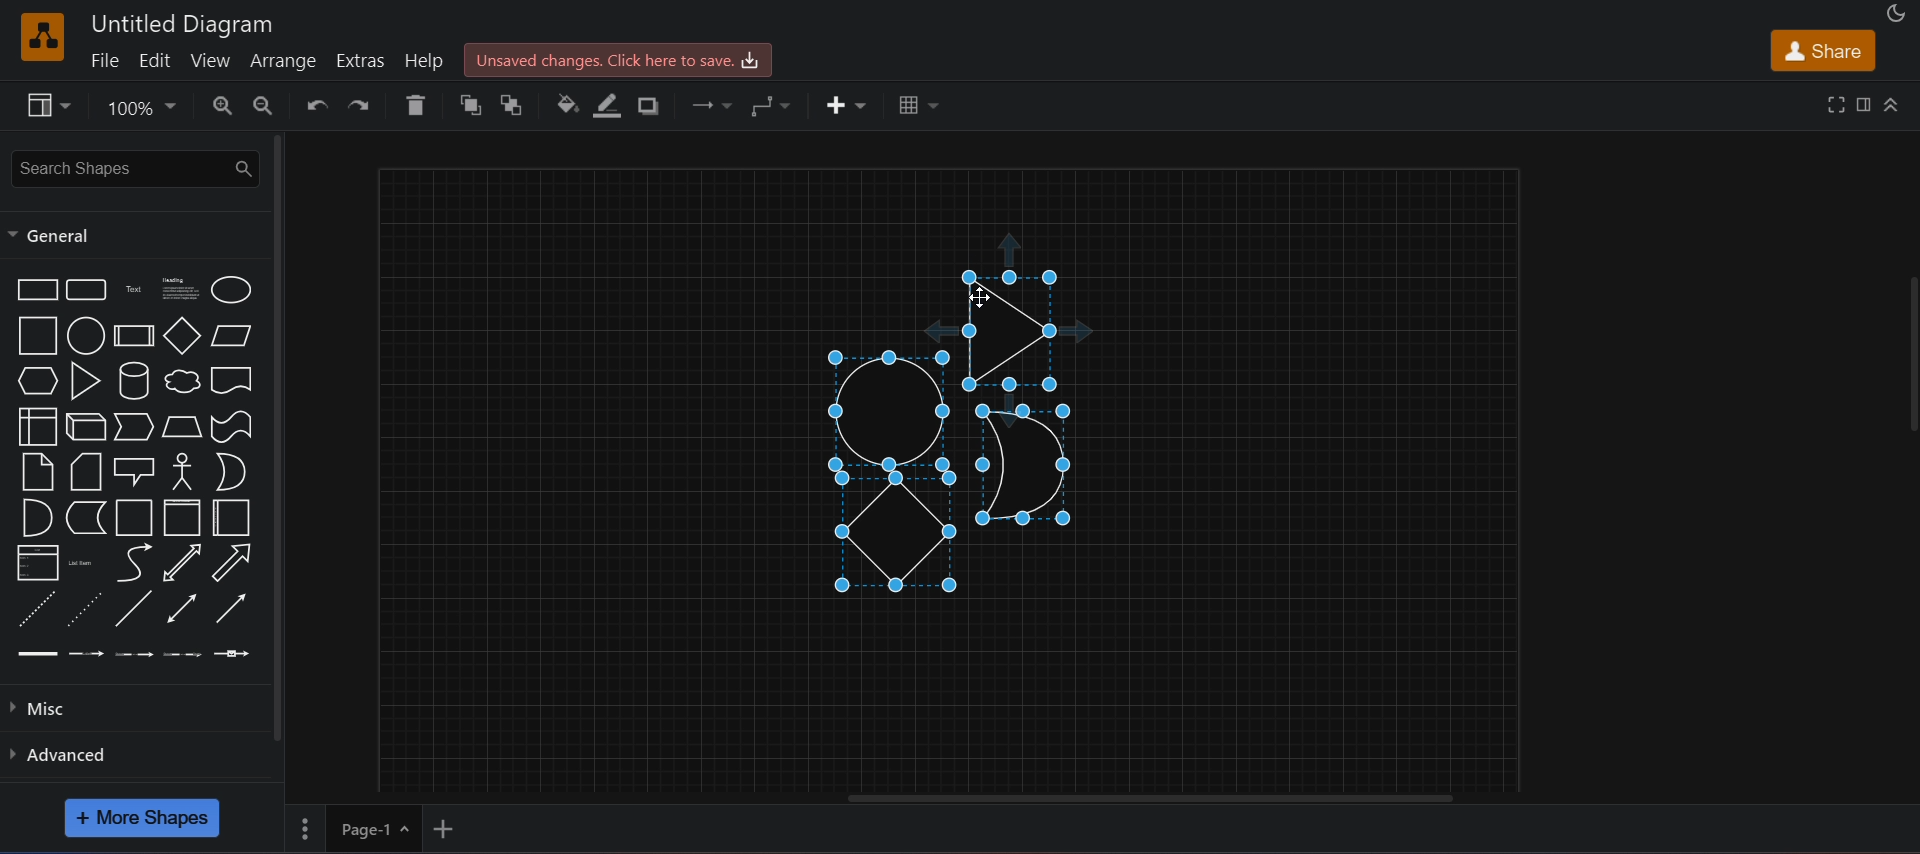 This screenshot has width=1920, height=854. Describe the element at coordinates (229, 290) in the screenshot. I see `ellipse` at that location.